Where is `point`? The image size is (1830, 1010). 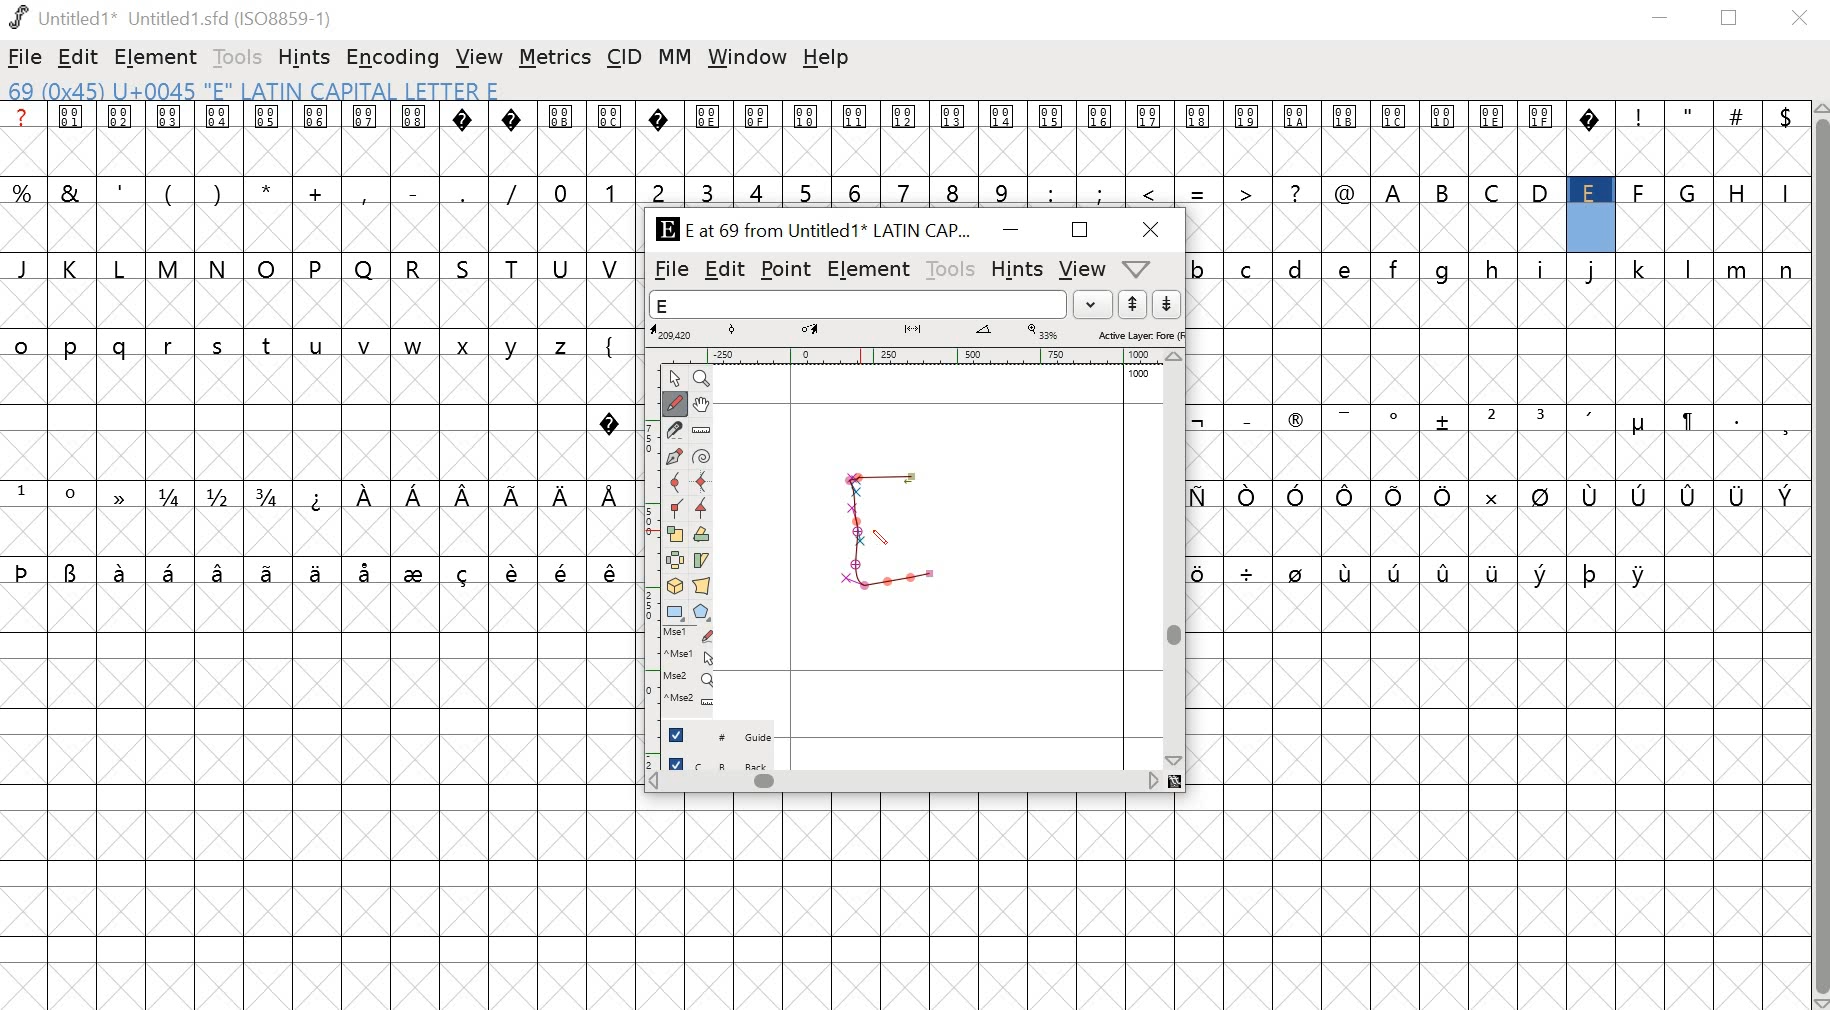 point is located at coordinates (786, 270).